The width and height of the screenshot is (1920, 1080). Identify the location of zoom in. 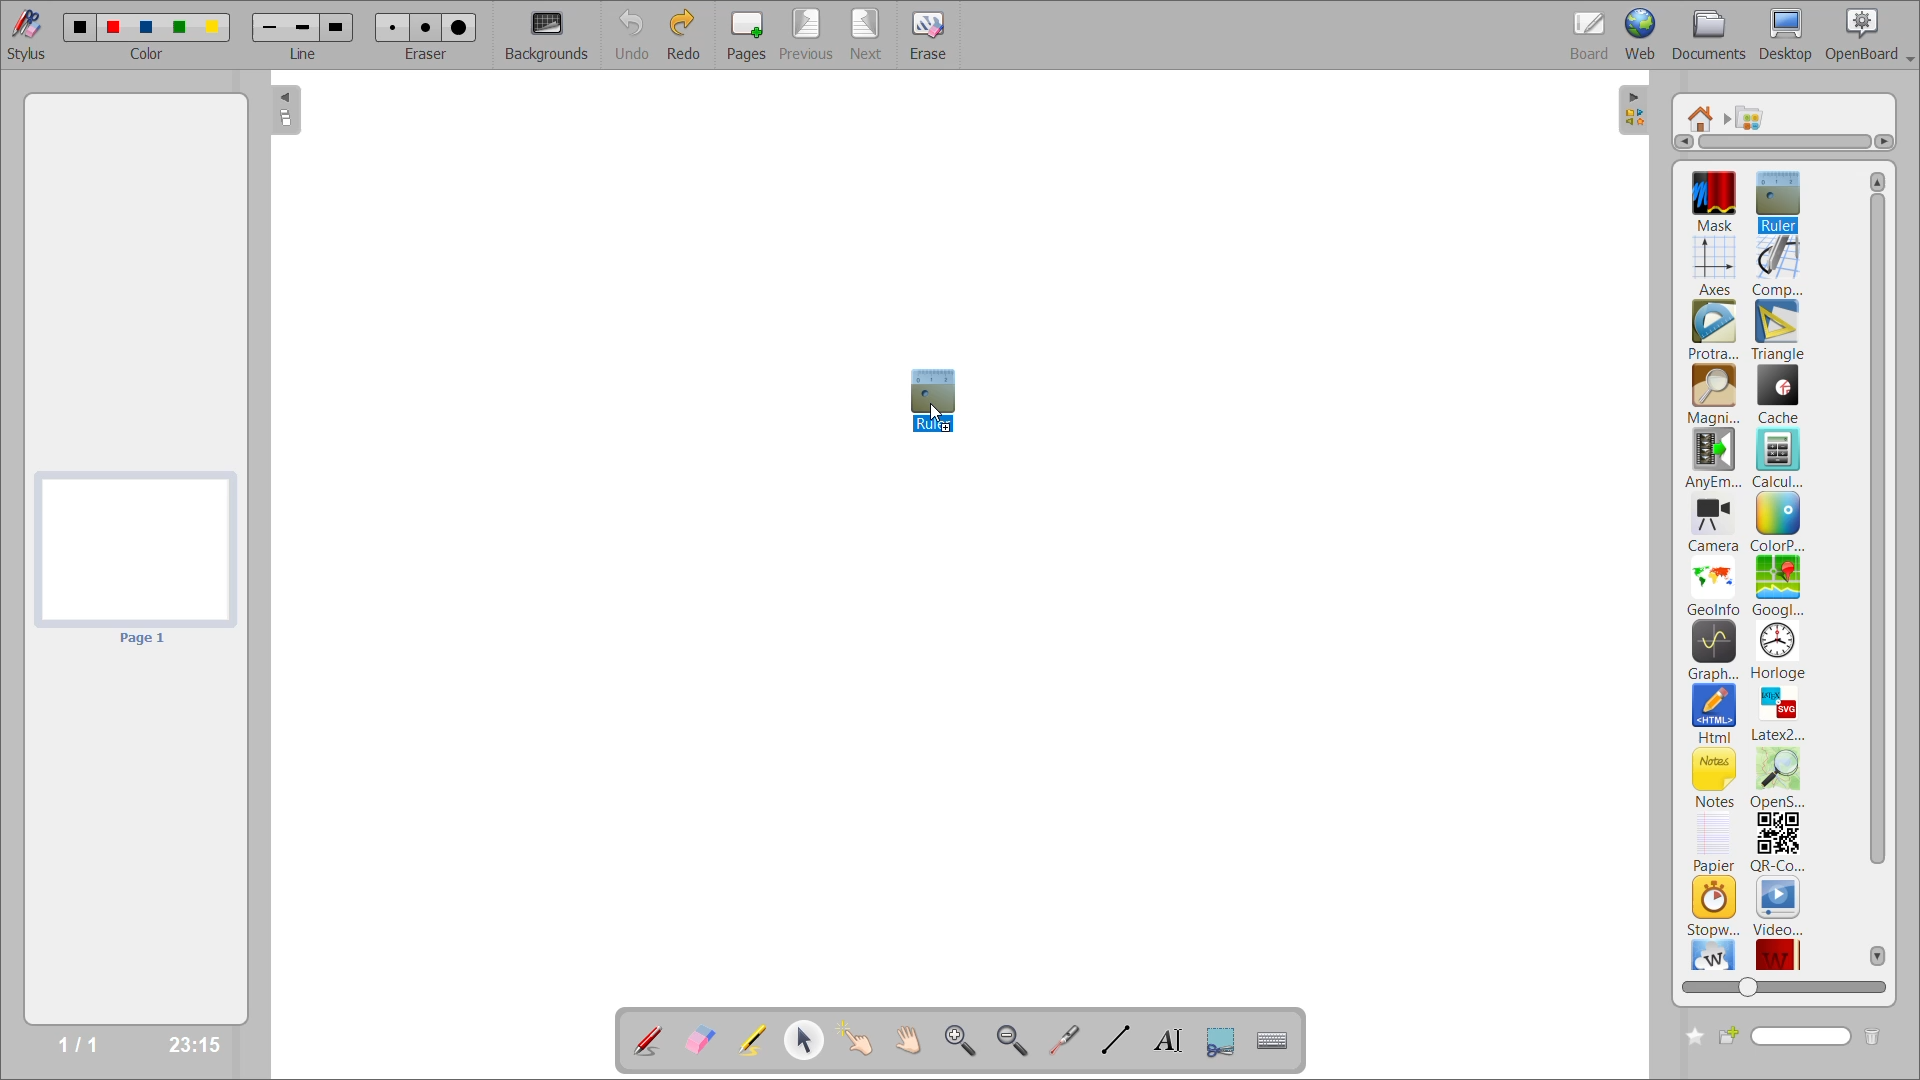
(964, 1040).